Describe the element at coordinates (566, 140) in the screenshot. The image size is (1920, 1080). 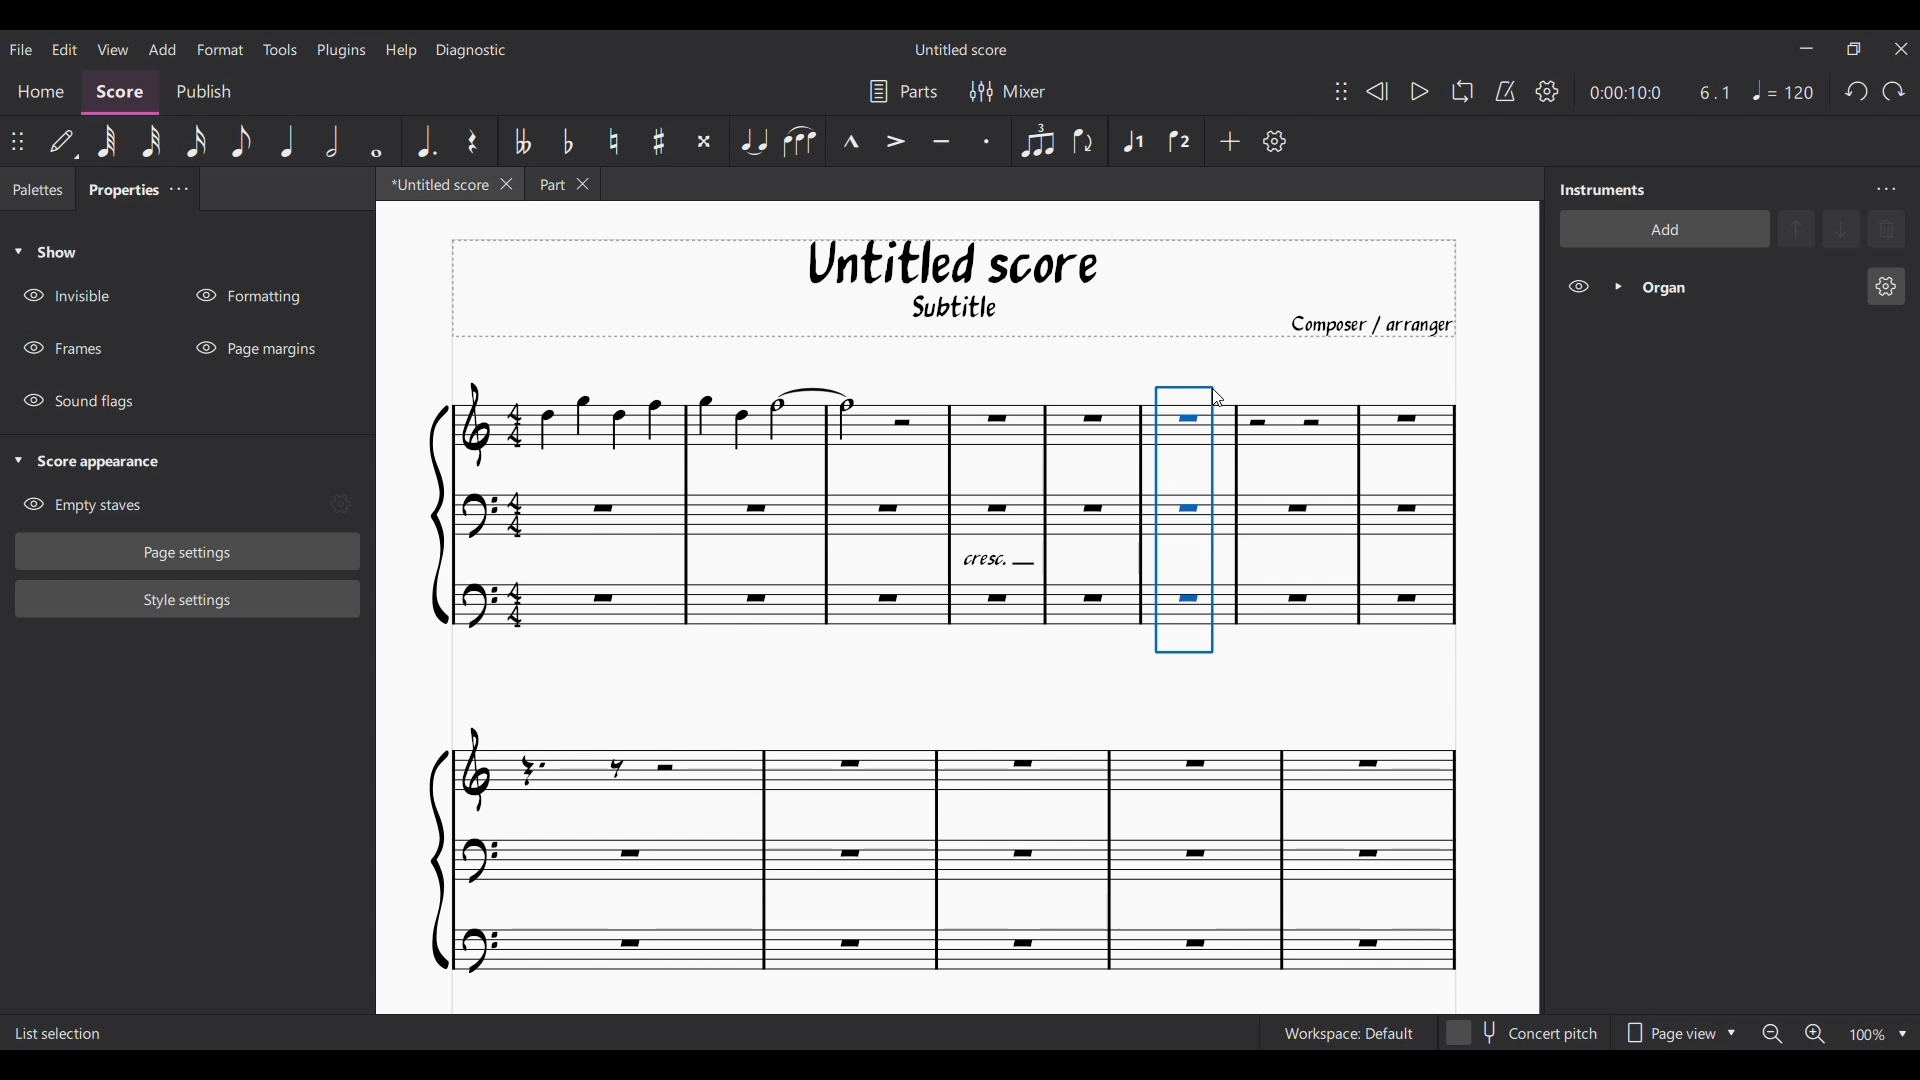
I see `Toggle flat` at that location.